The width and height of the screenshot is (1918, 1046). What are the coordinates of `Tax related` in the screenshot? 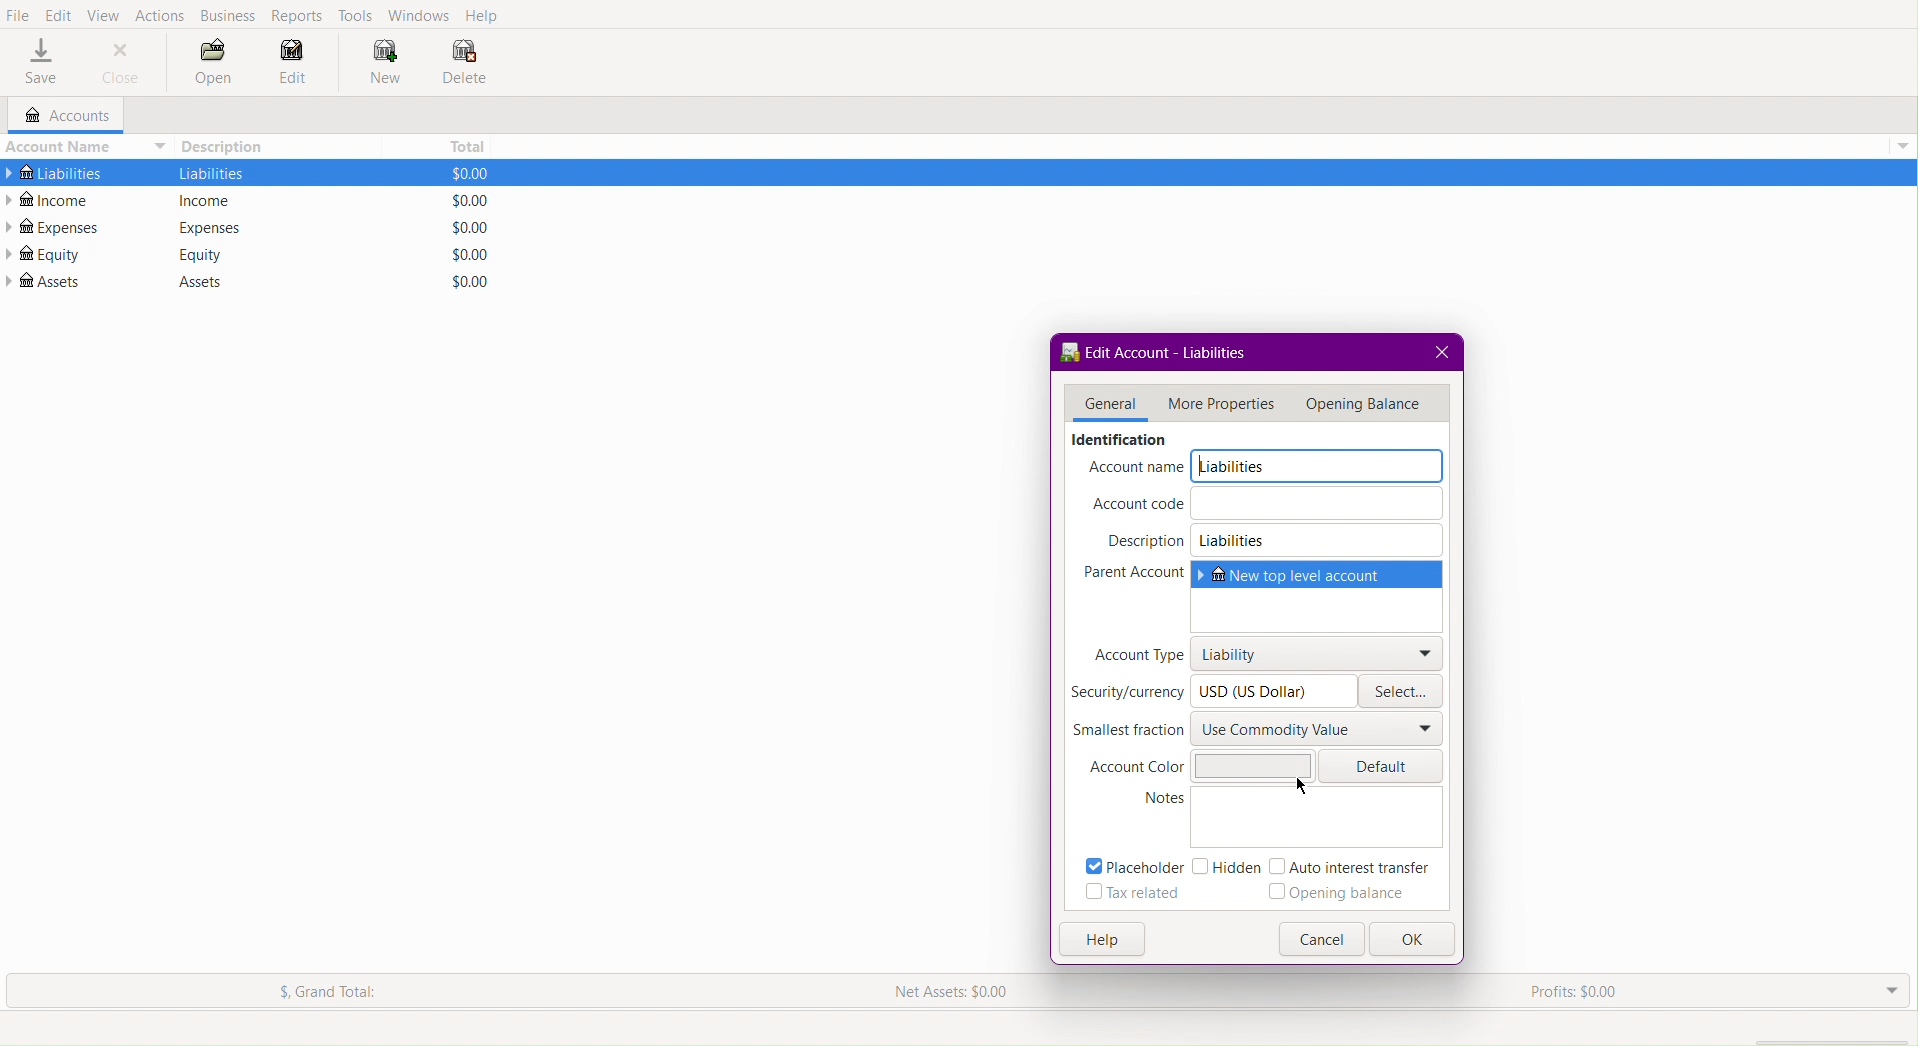 It's located at (1134, 892).